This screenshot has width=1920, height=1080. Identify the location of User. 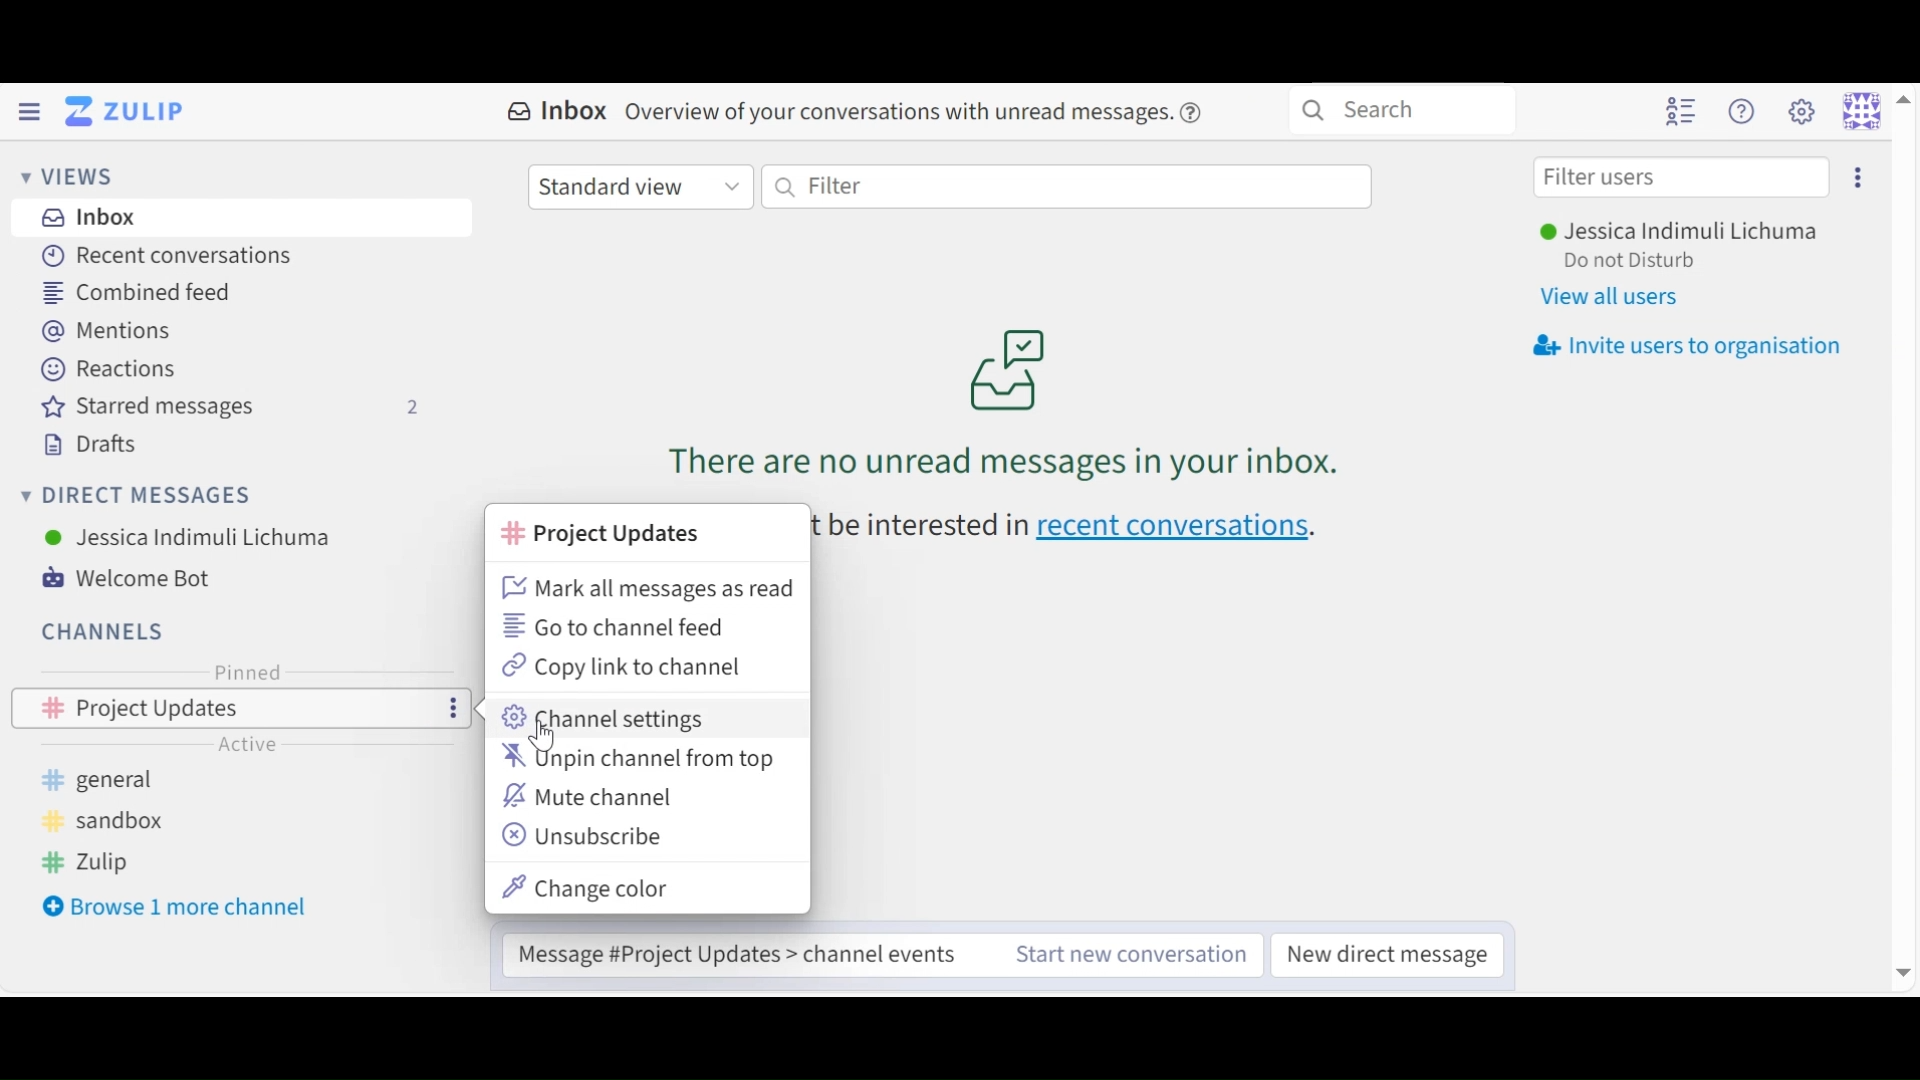
(196, 539).